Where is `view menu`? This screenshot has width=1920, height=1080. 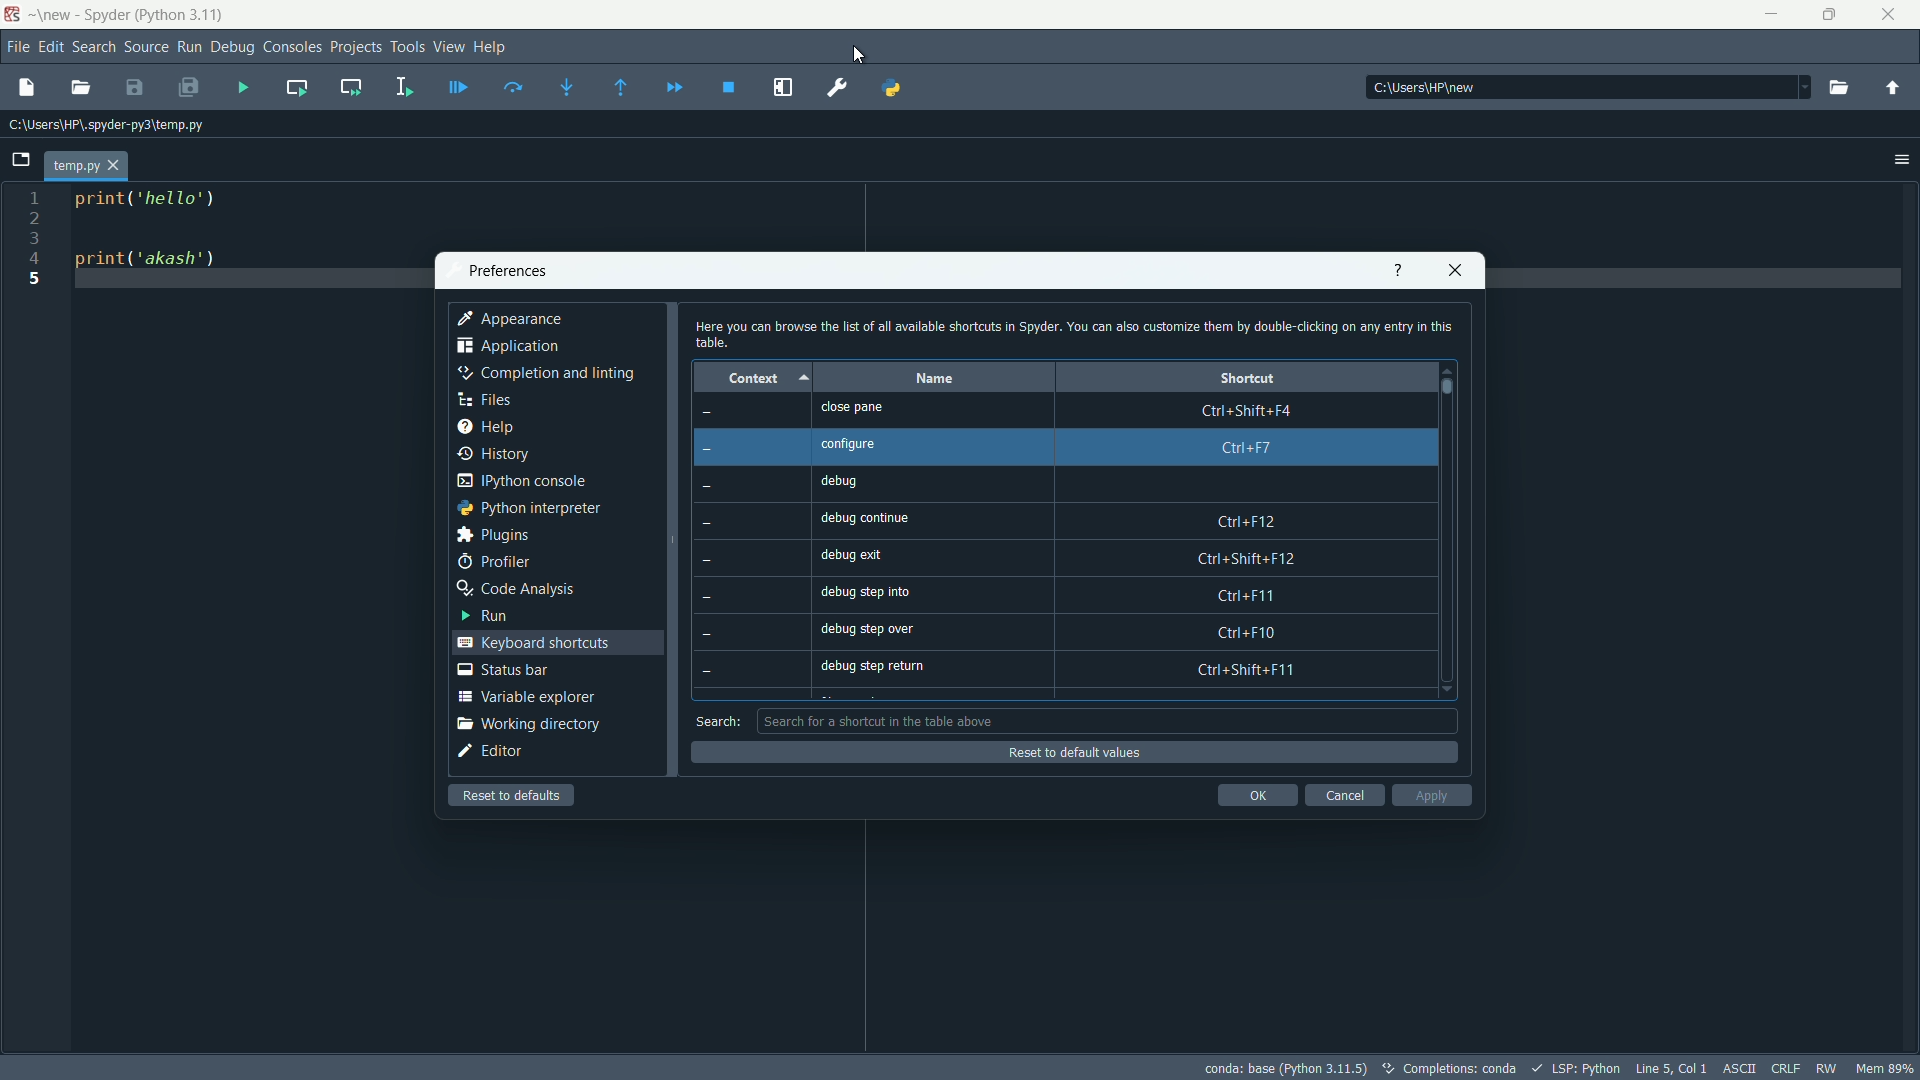
view menu is located at coordinates (450, 46).